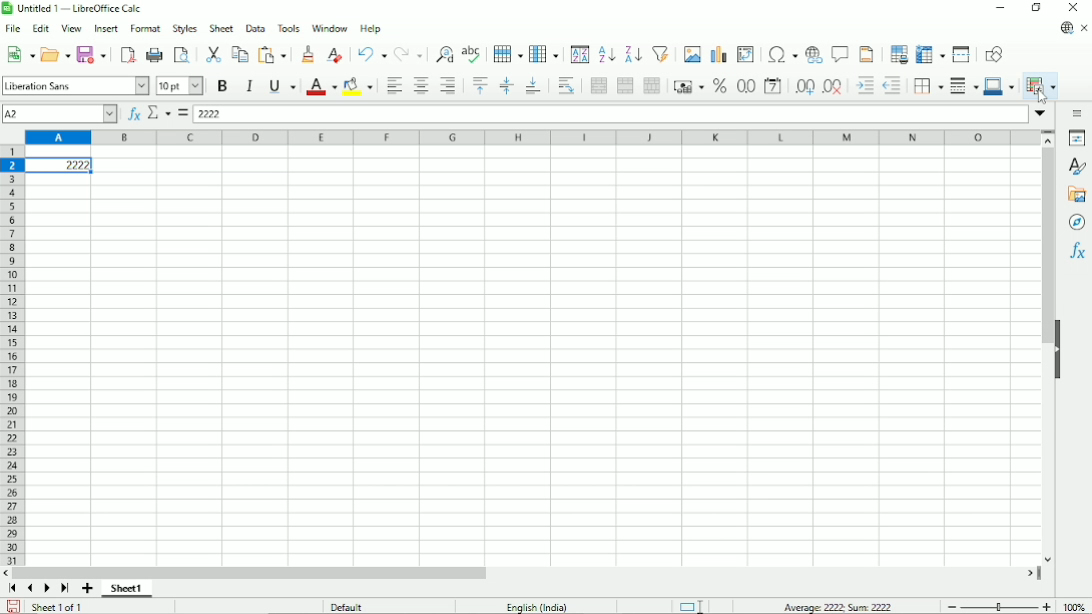 The image size is (1092, 614). Describe the element at coordinates (1000, 87) in the screenshot. I see `Border color` at that location.